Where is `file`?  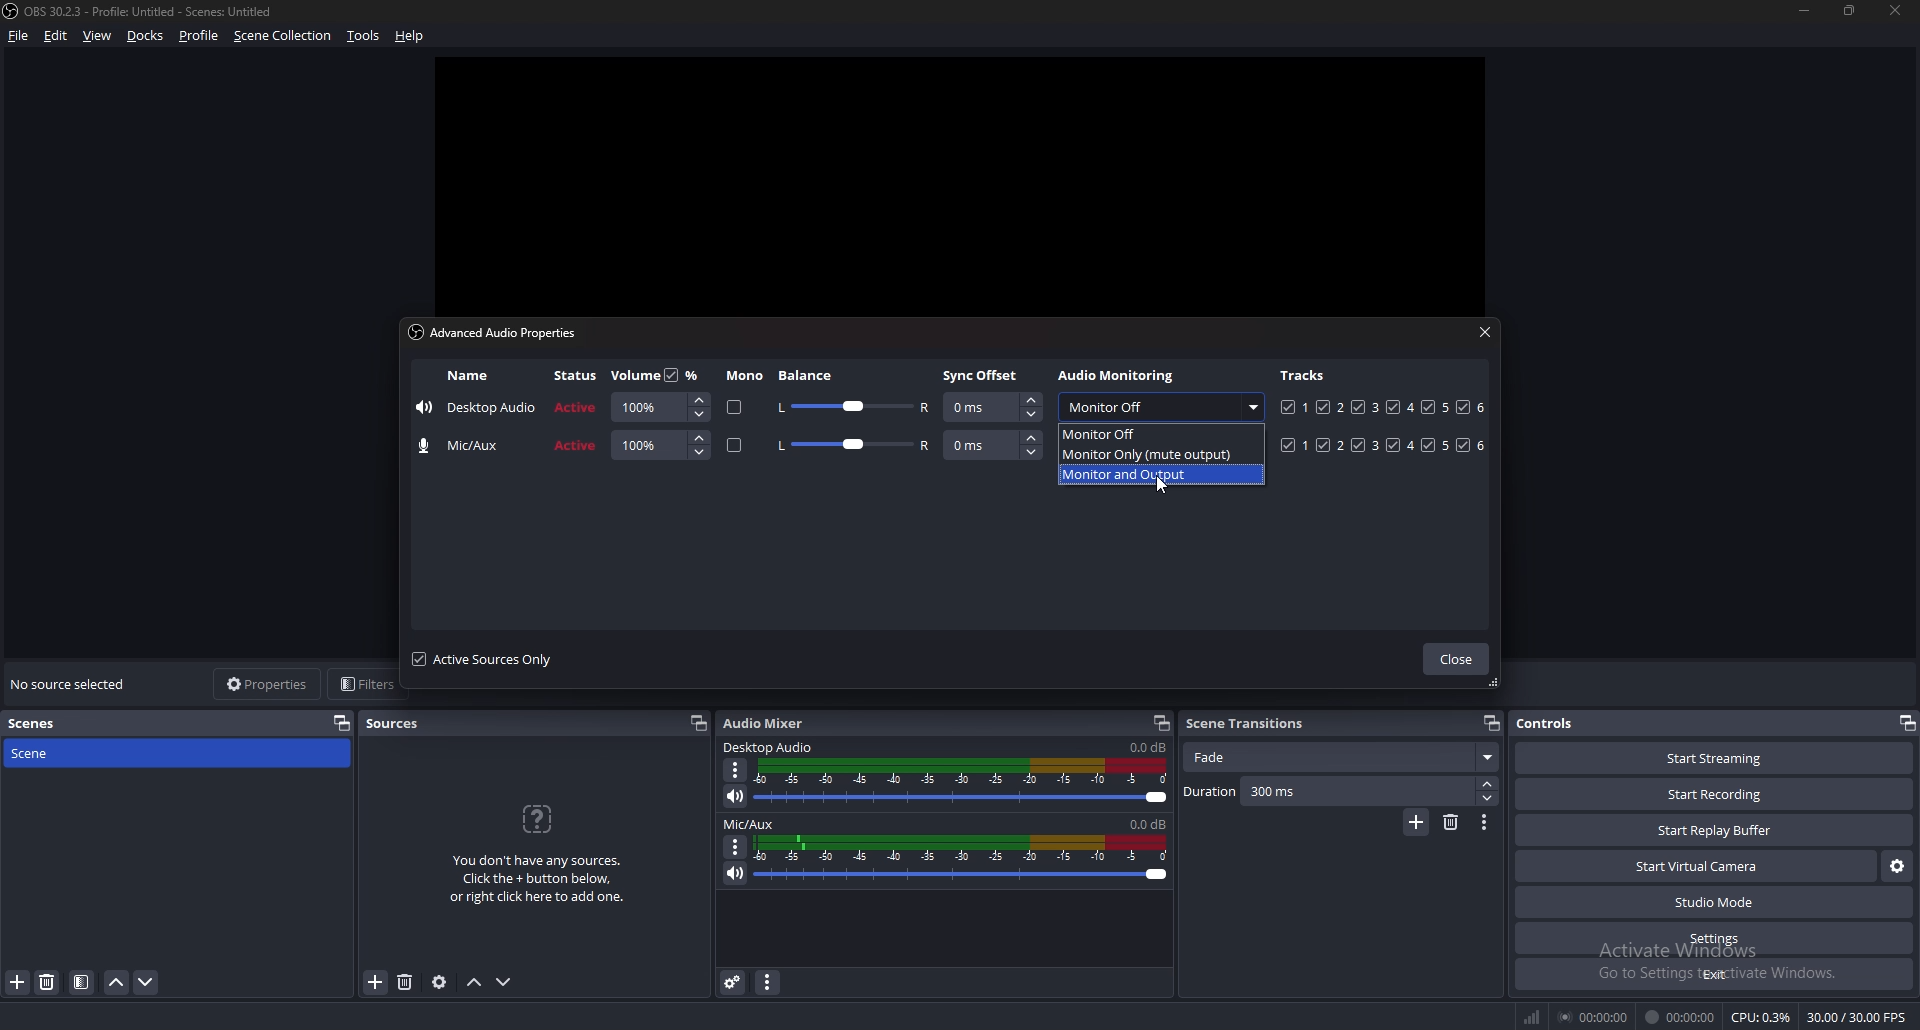
file is located at coordinates (19, 35).